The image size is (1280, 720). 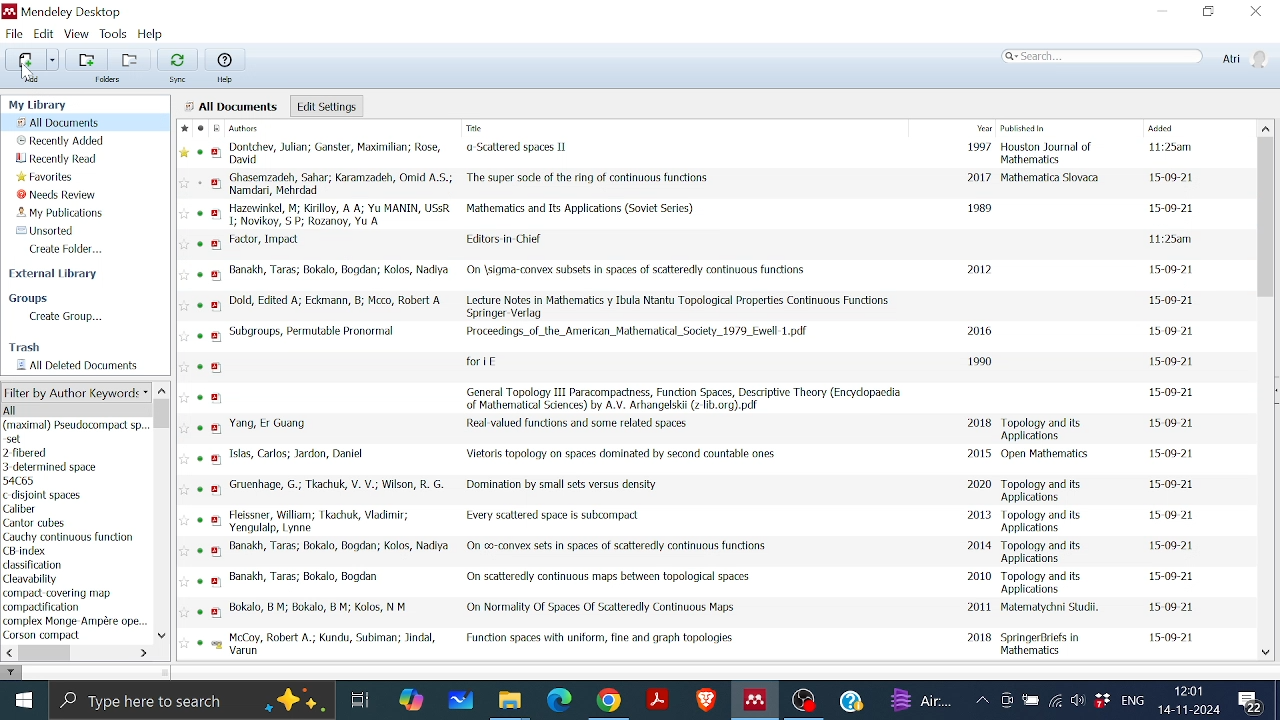 What do you see at coordinates (806, 700) in the screenshot?
I see `OBS studio` at bounding box center [806, 700].